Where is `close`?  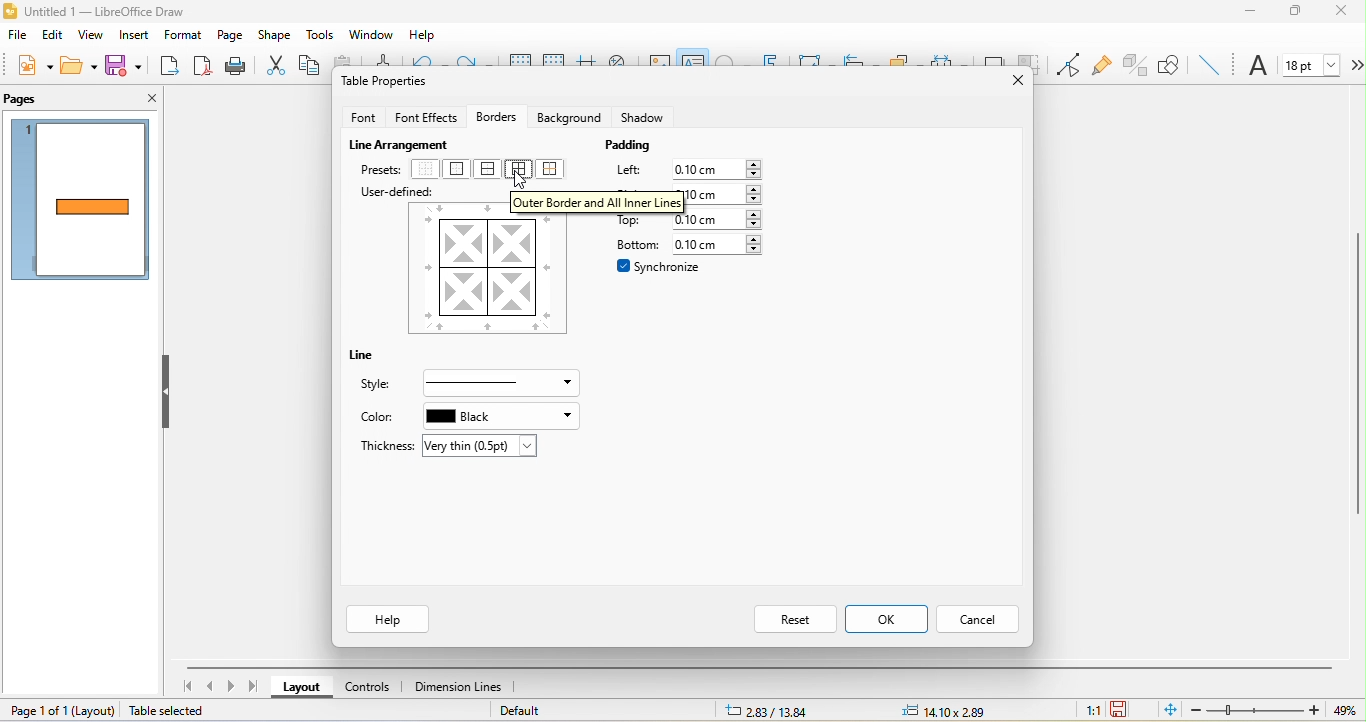 close is located at coordinates (1347, 12).